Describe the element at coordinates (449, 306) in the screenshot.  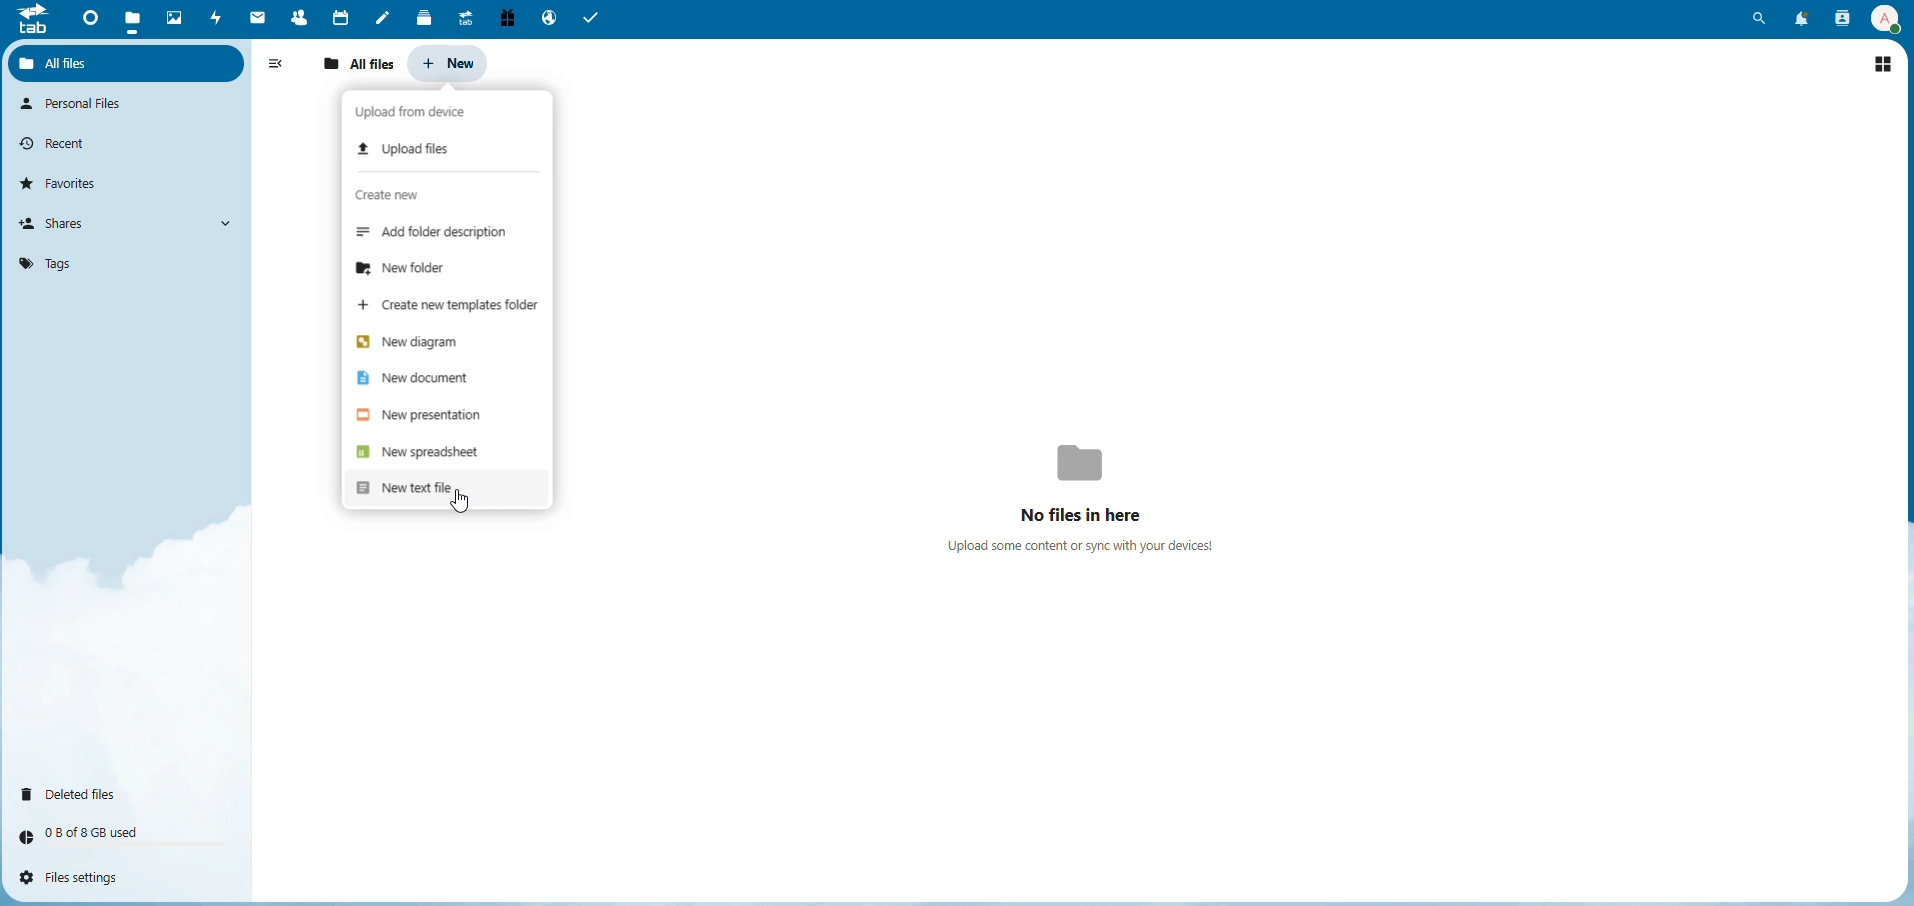
I see `template` at that location.